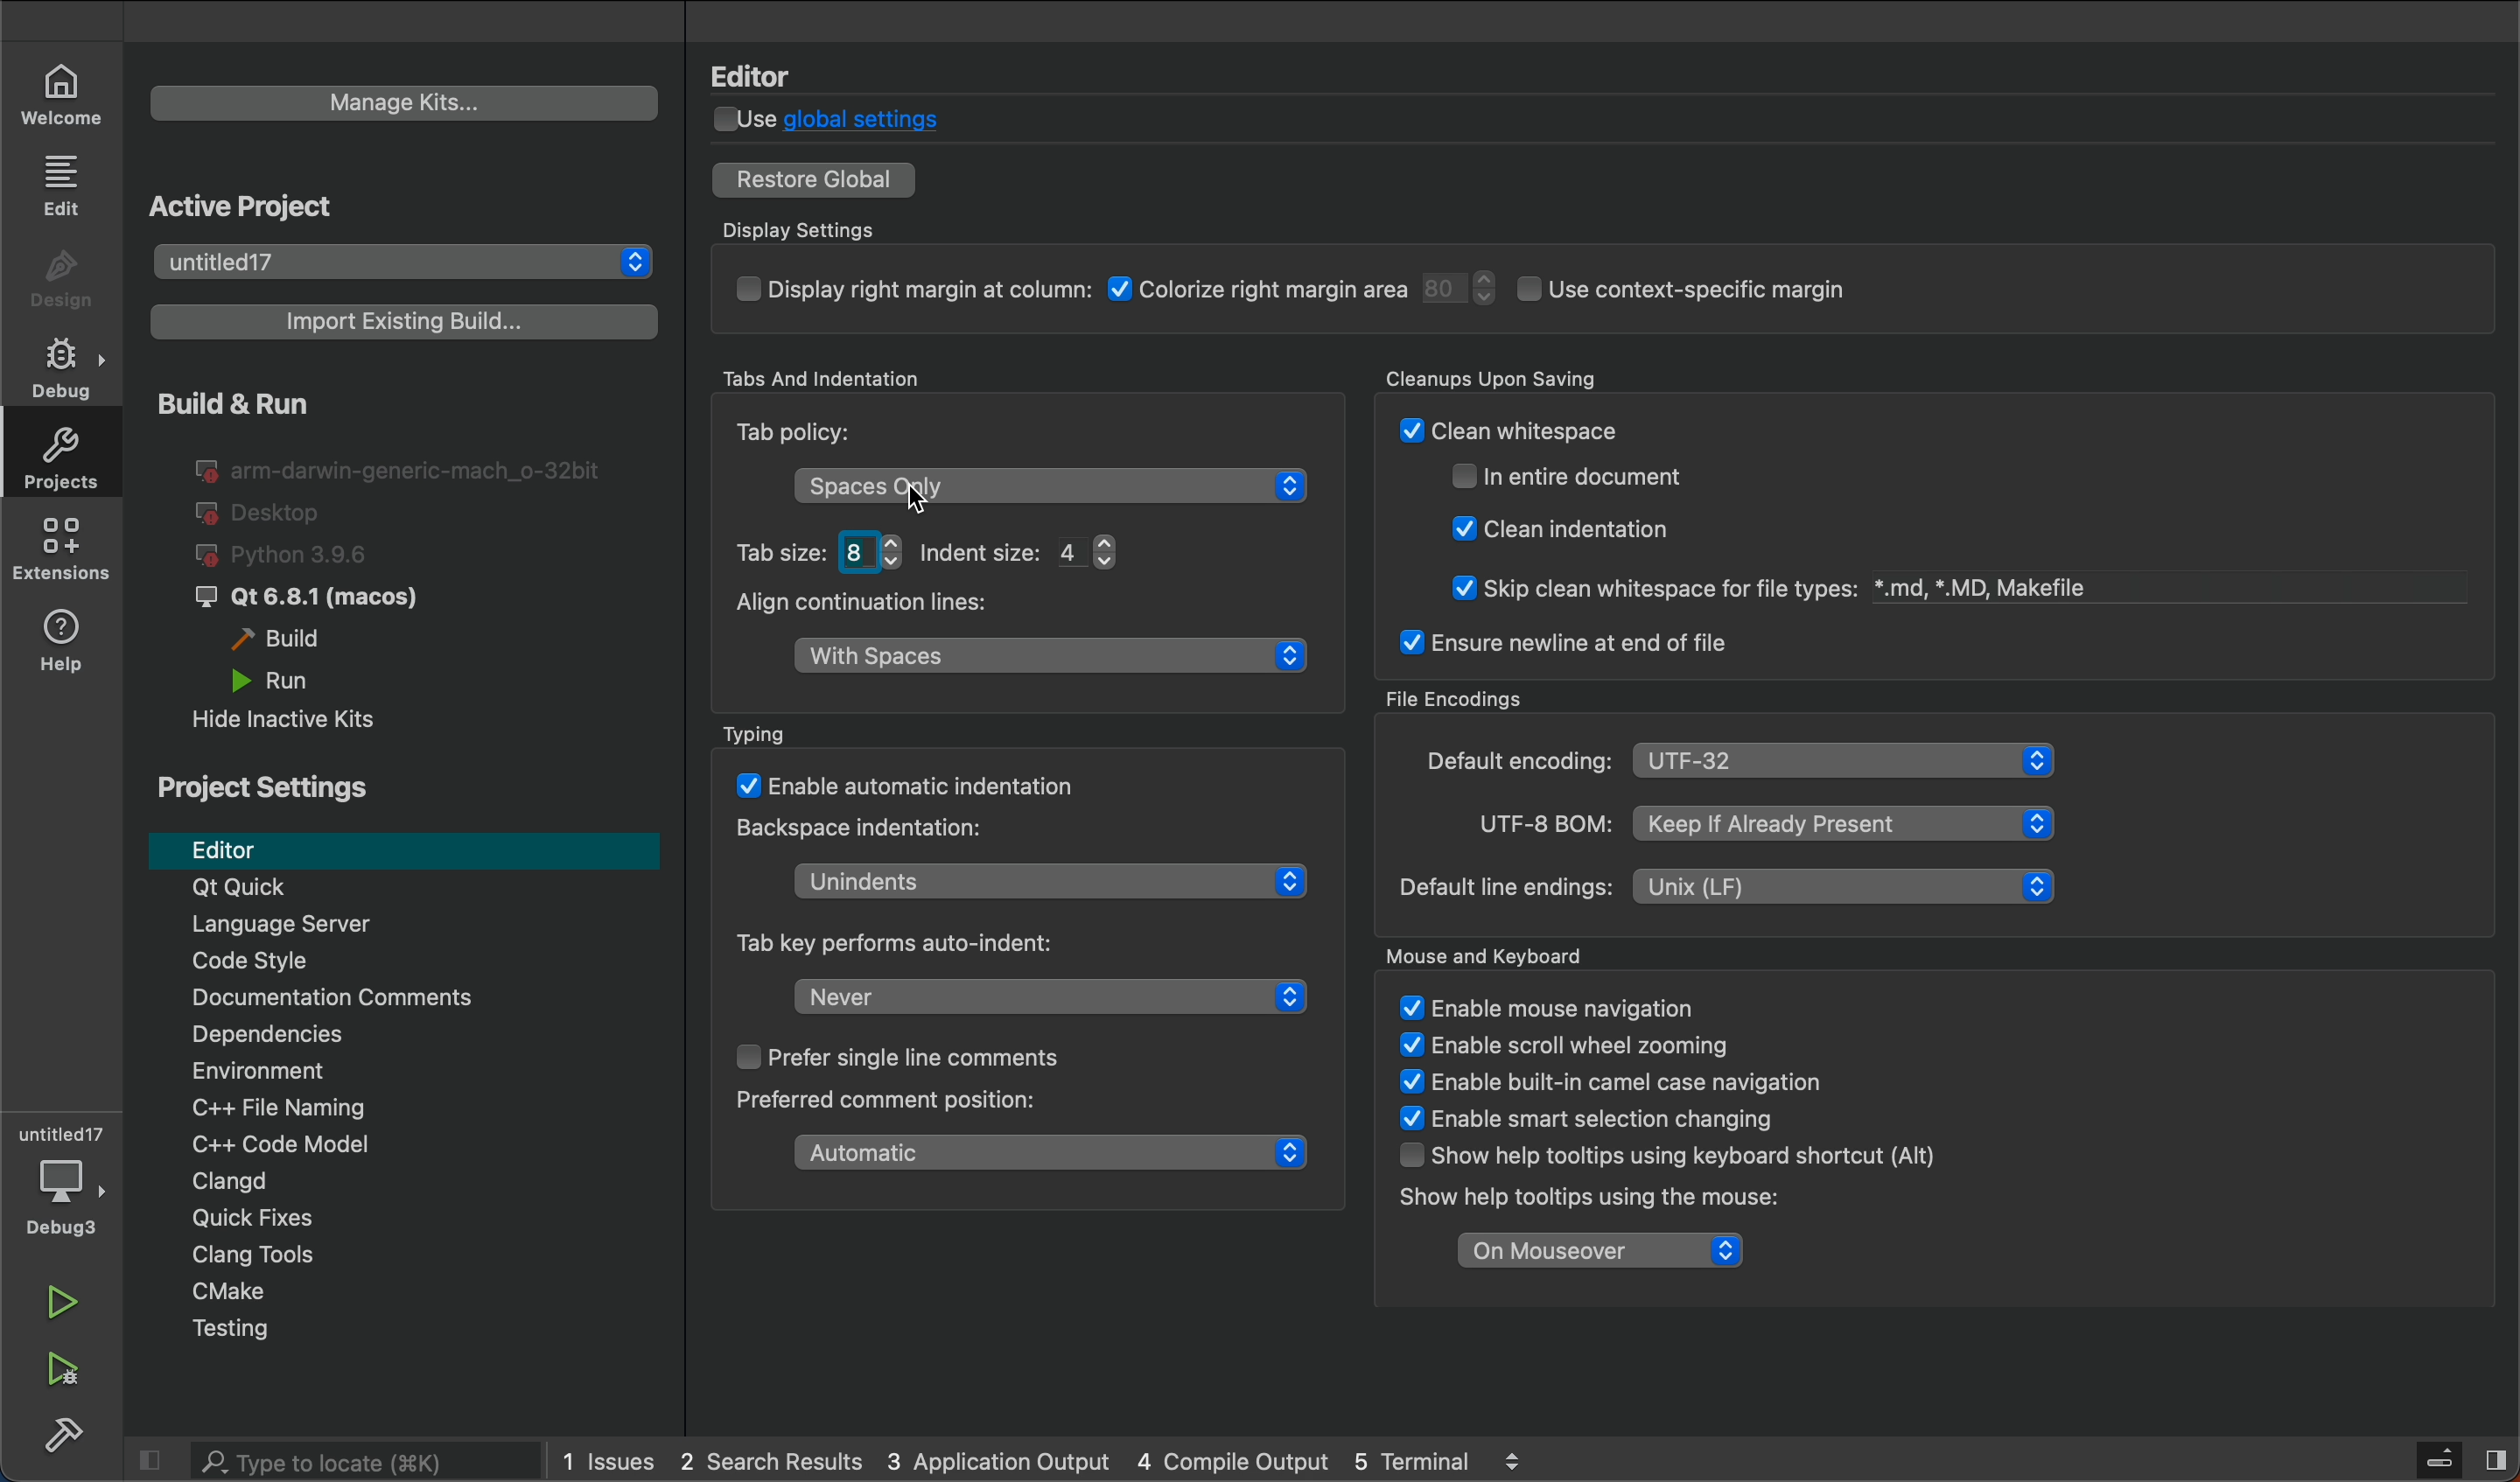 The height and width of the screenshot is (1482, 2520). I want to click on build, so click(68, 1442).